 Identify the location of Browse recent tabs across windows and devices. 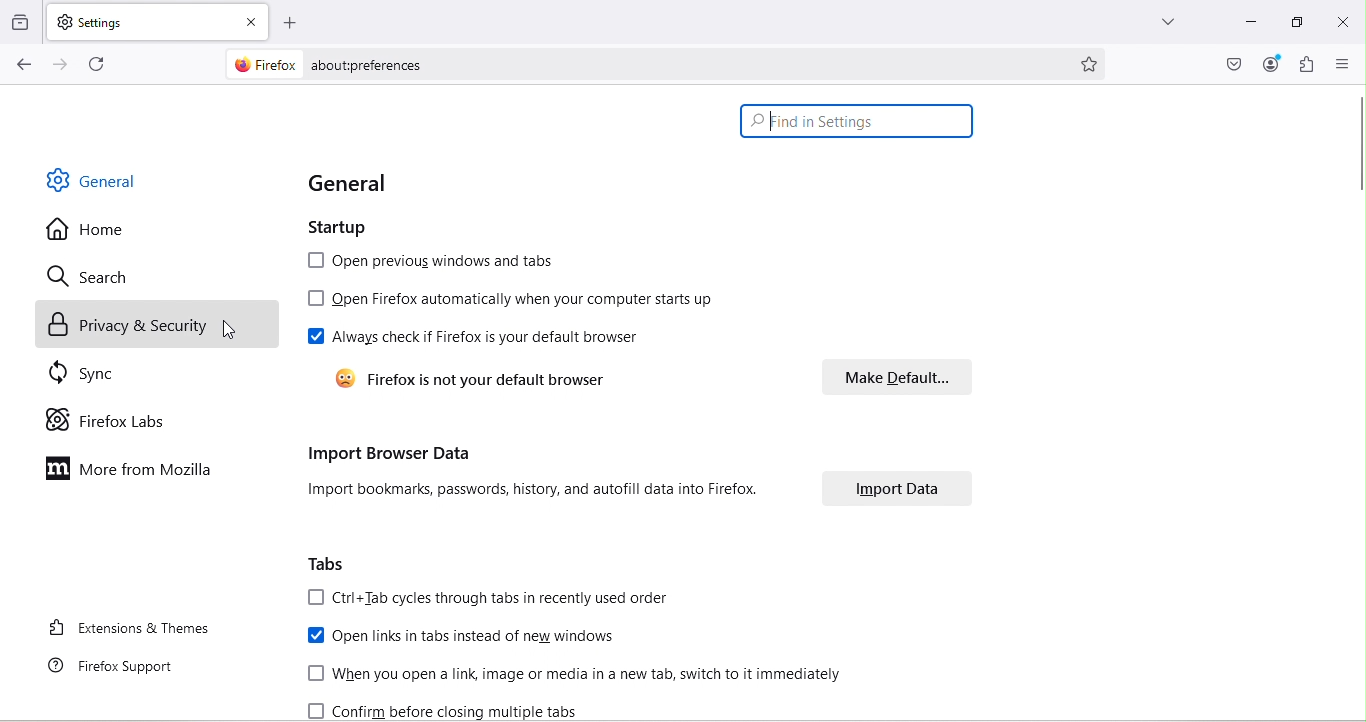
(22, 23).